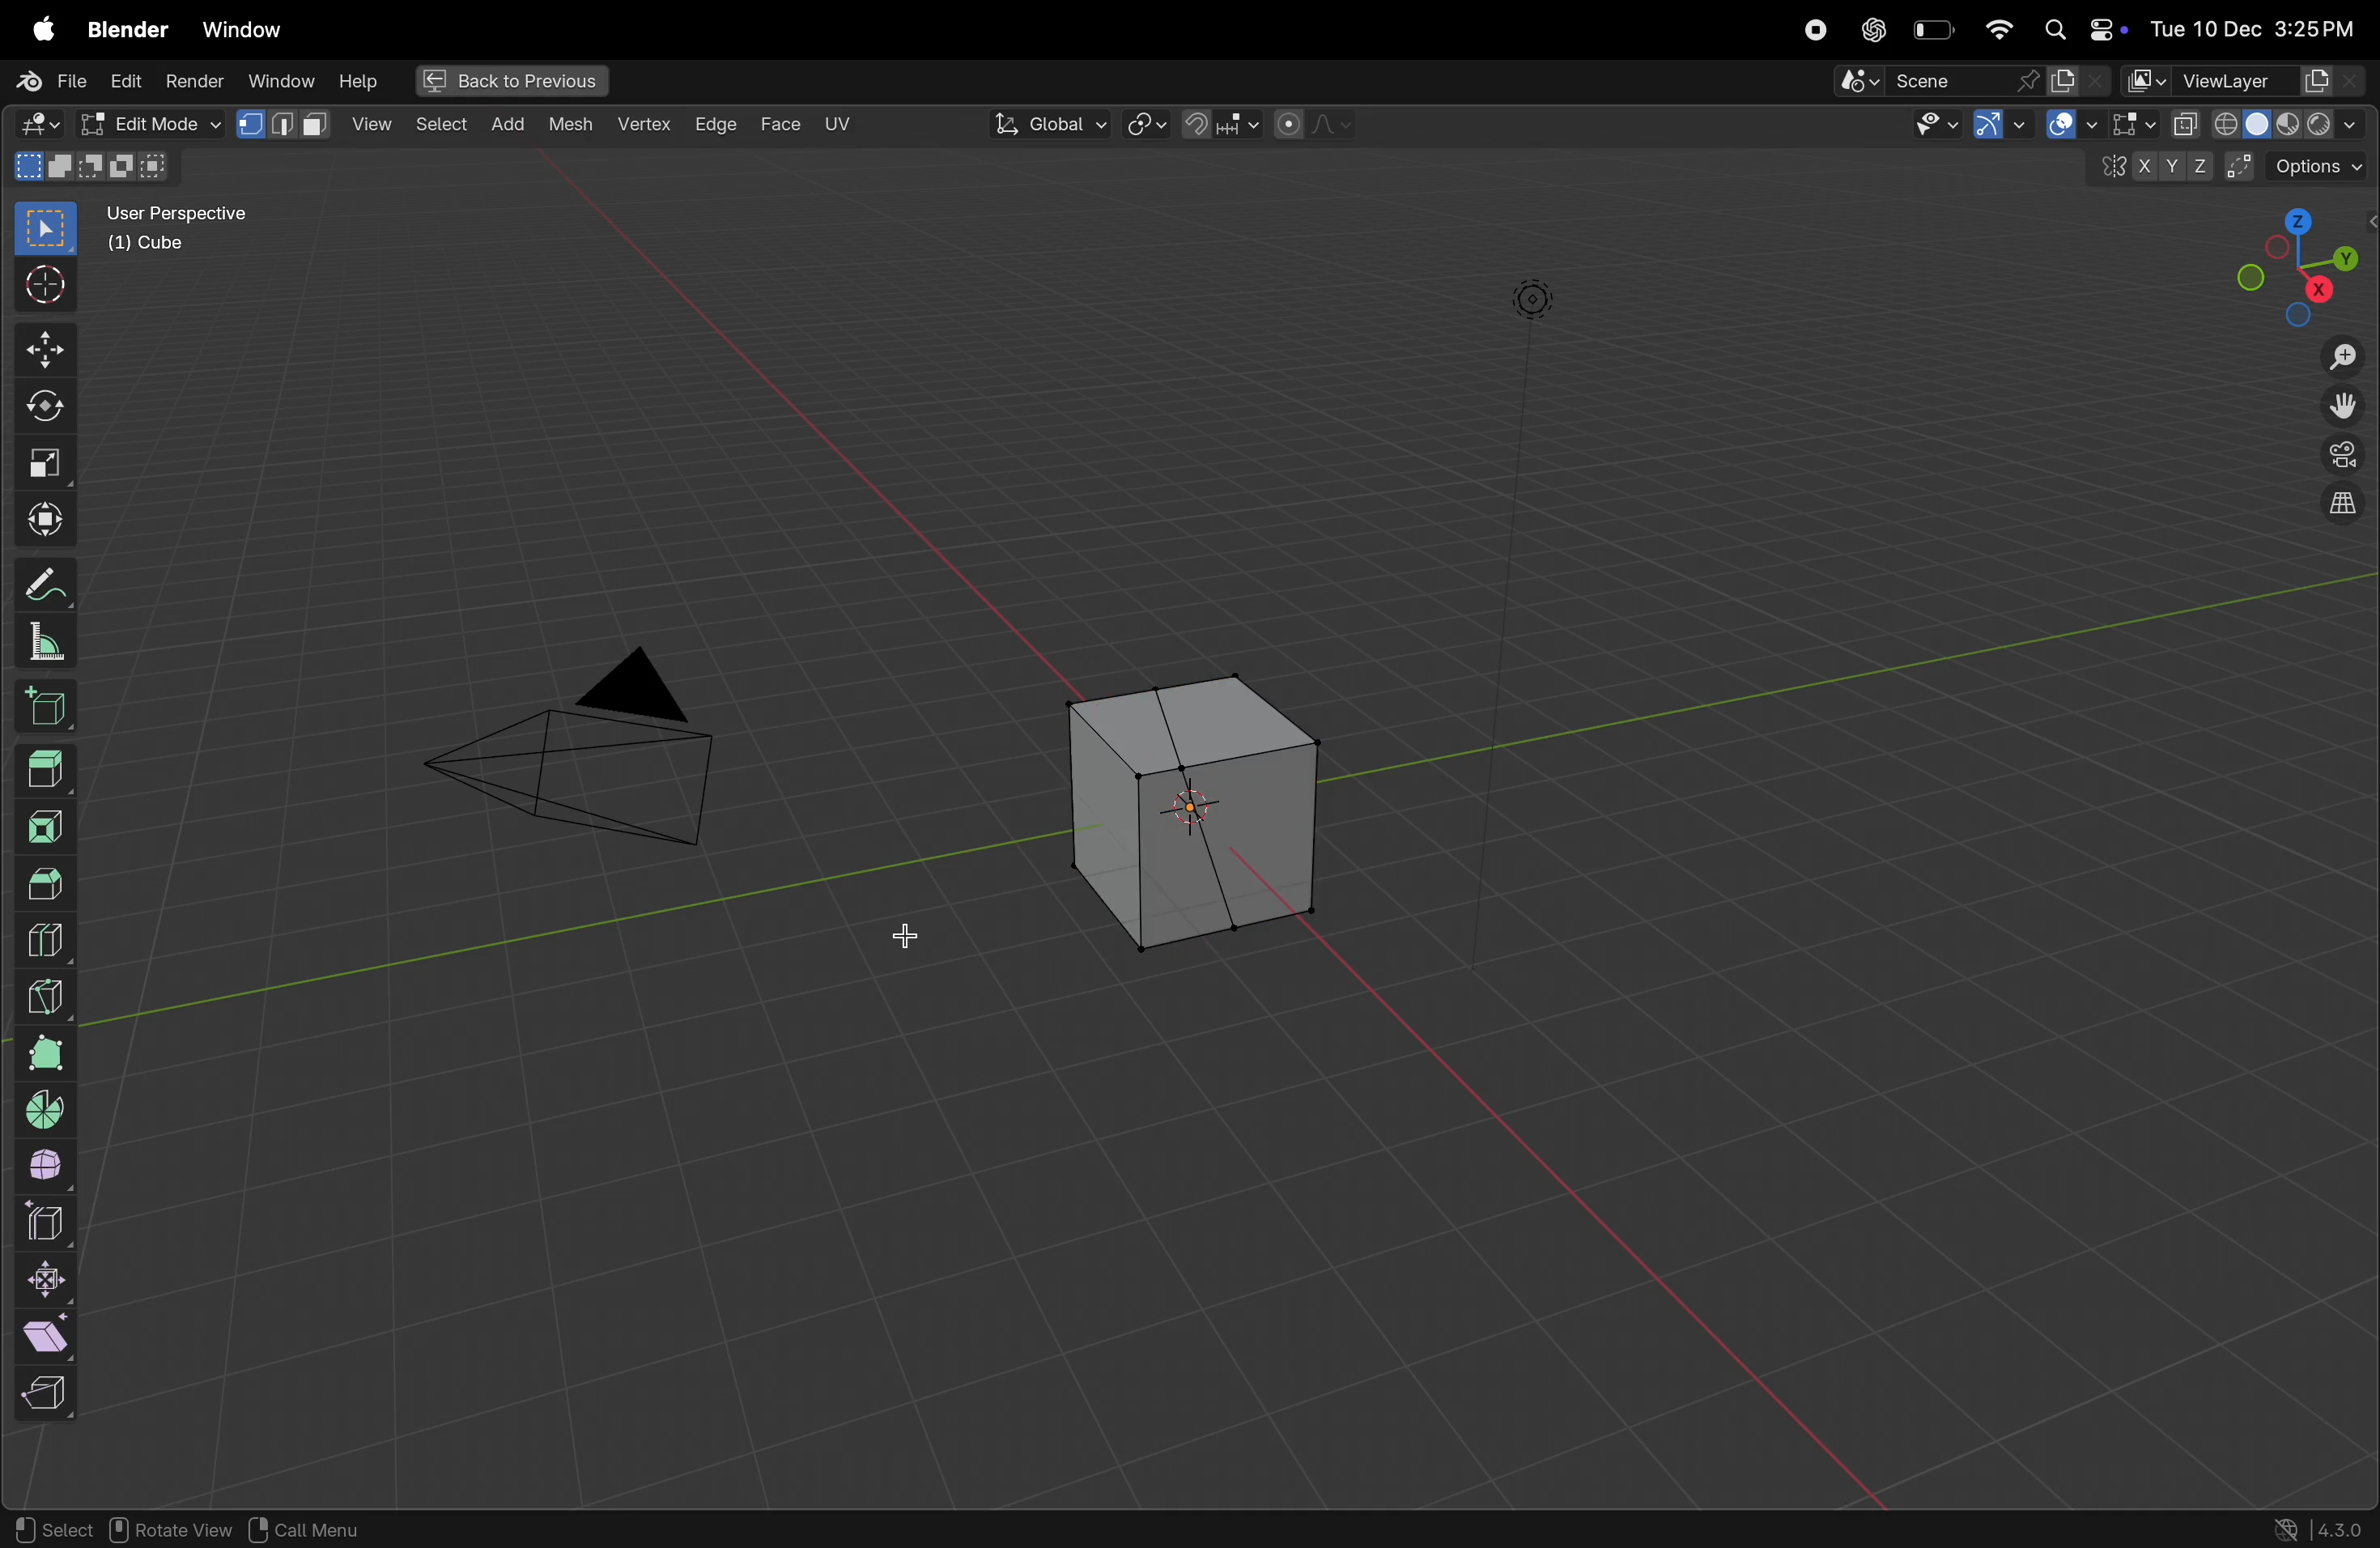 The width and height of the screenshot is (2380, 1548). What do you see at coordinates (288, 123) in the screenshot?
I see `View` at bounding box center [288, 123].